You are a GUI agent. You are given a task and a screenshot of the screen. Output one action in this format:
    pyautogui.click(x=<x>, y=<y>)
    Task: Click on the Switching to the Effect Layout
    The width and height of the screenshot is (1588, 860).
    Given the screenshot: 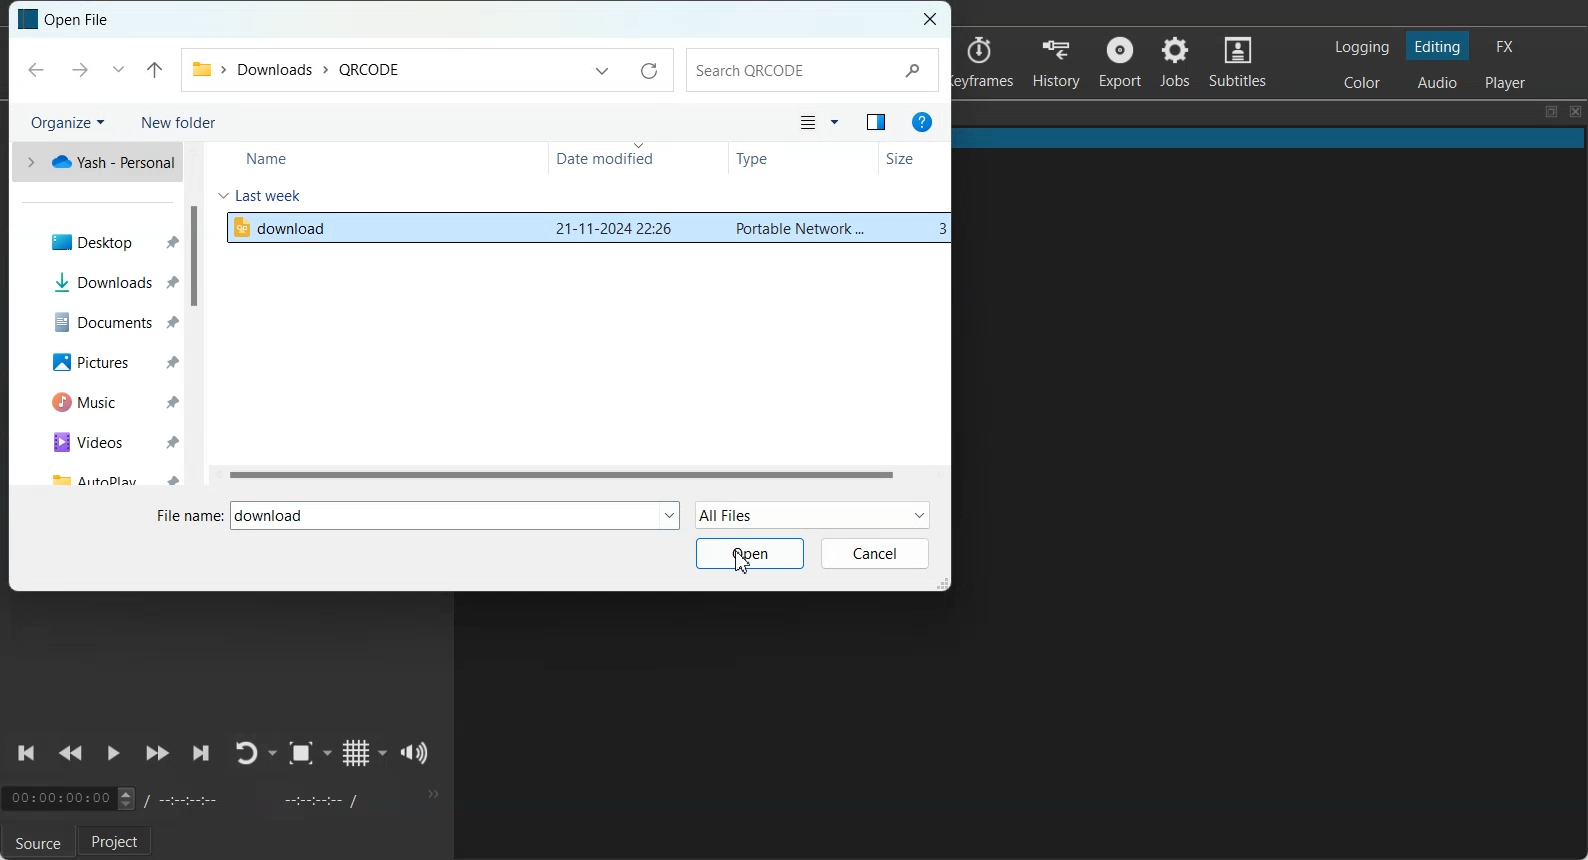 What is the action you would take?
    pyautogui.click(x=1504, y=45)
    